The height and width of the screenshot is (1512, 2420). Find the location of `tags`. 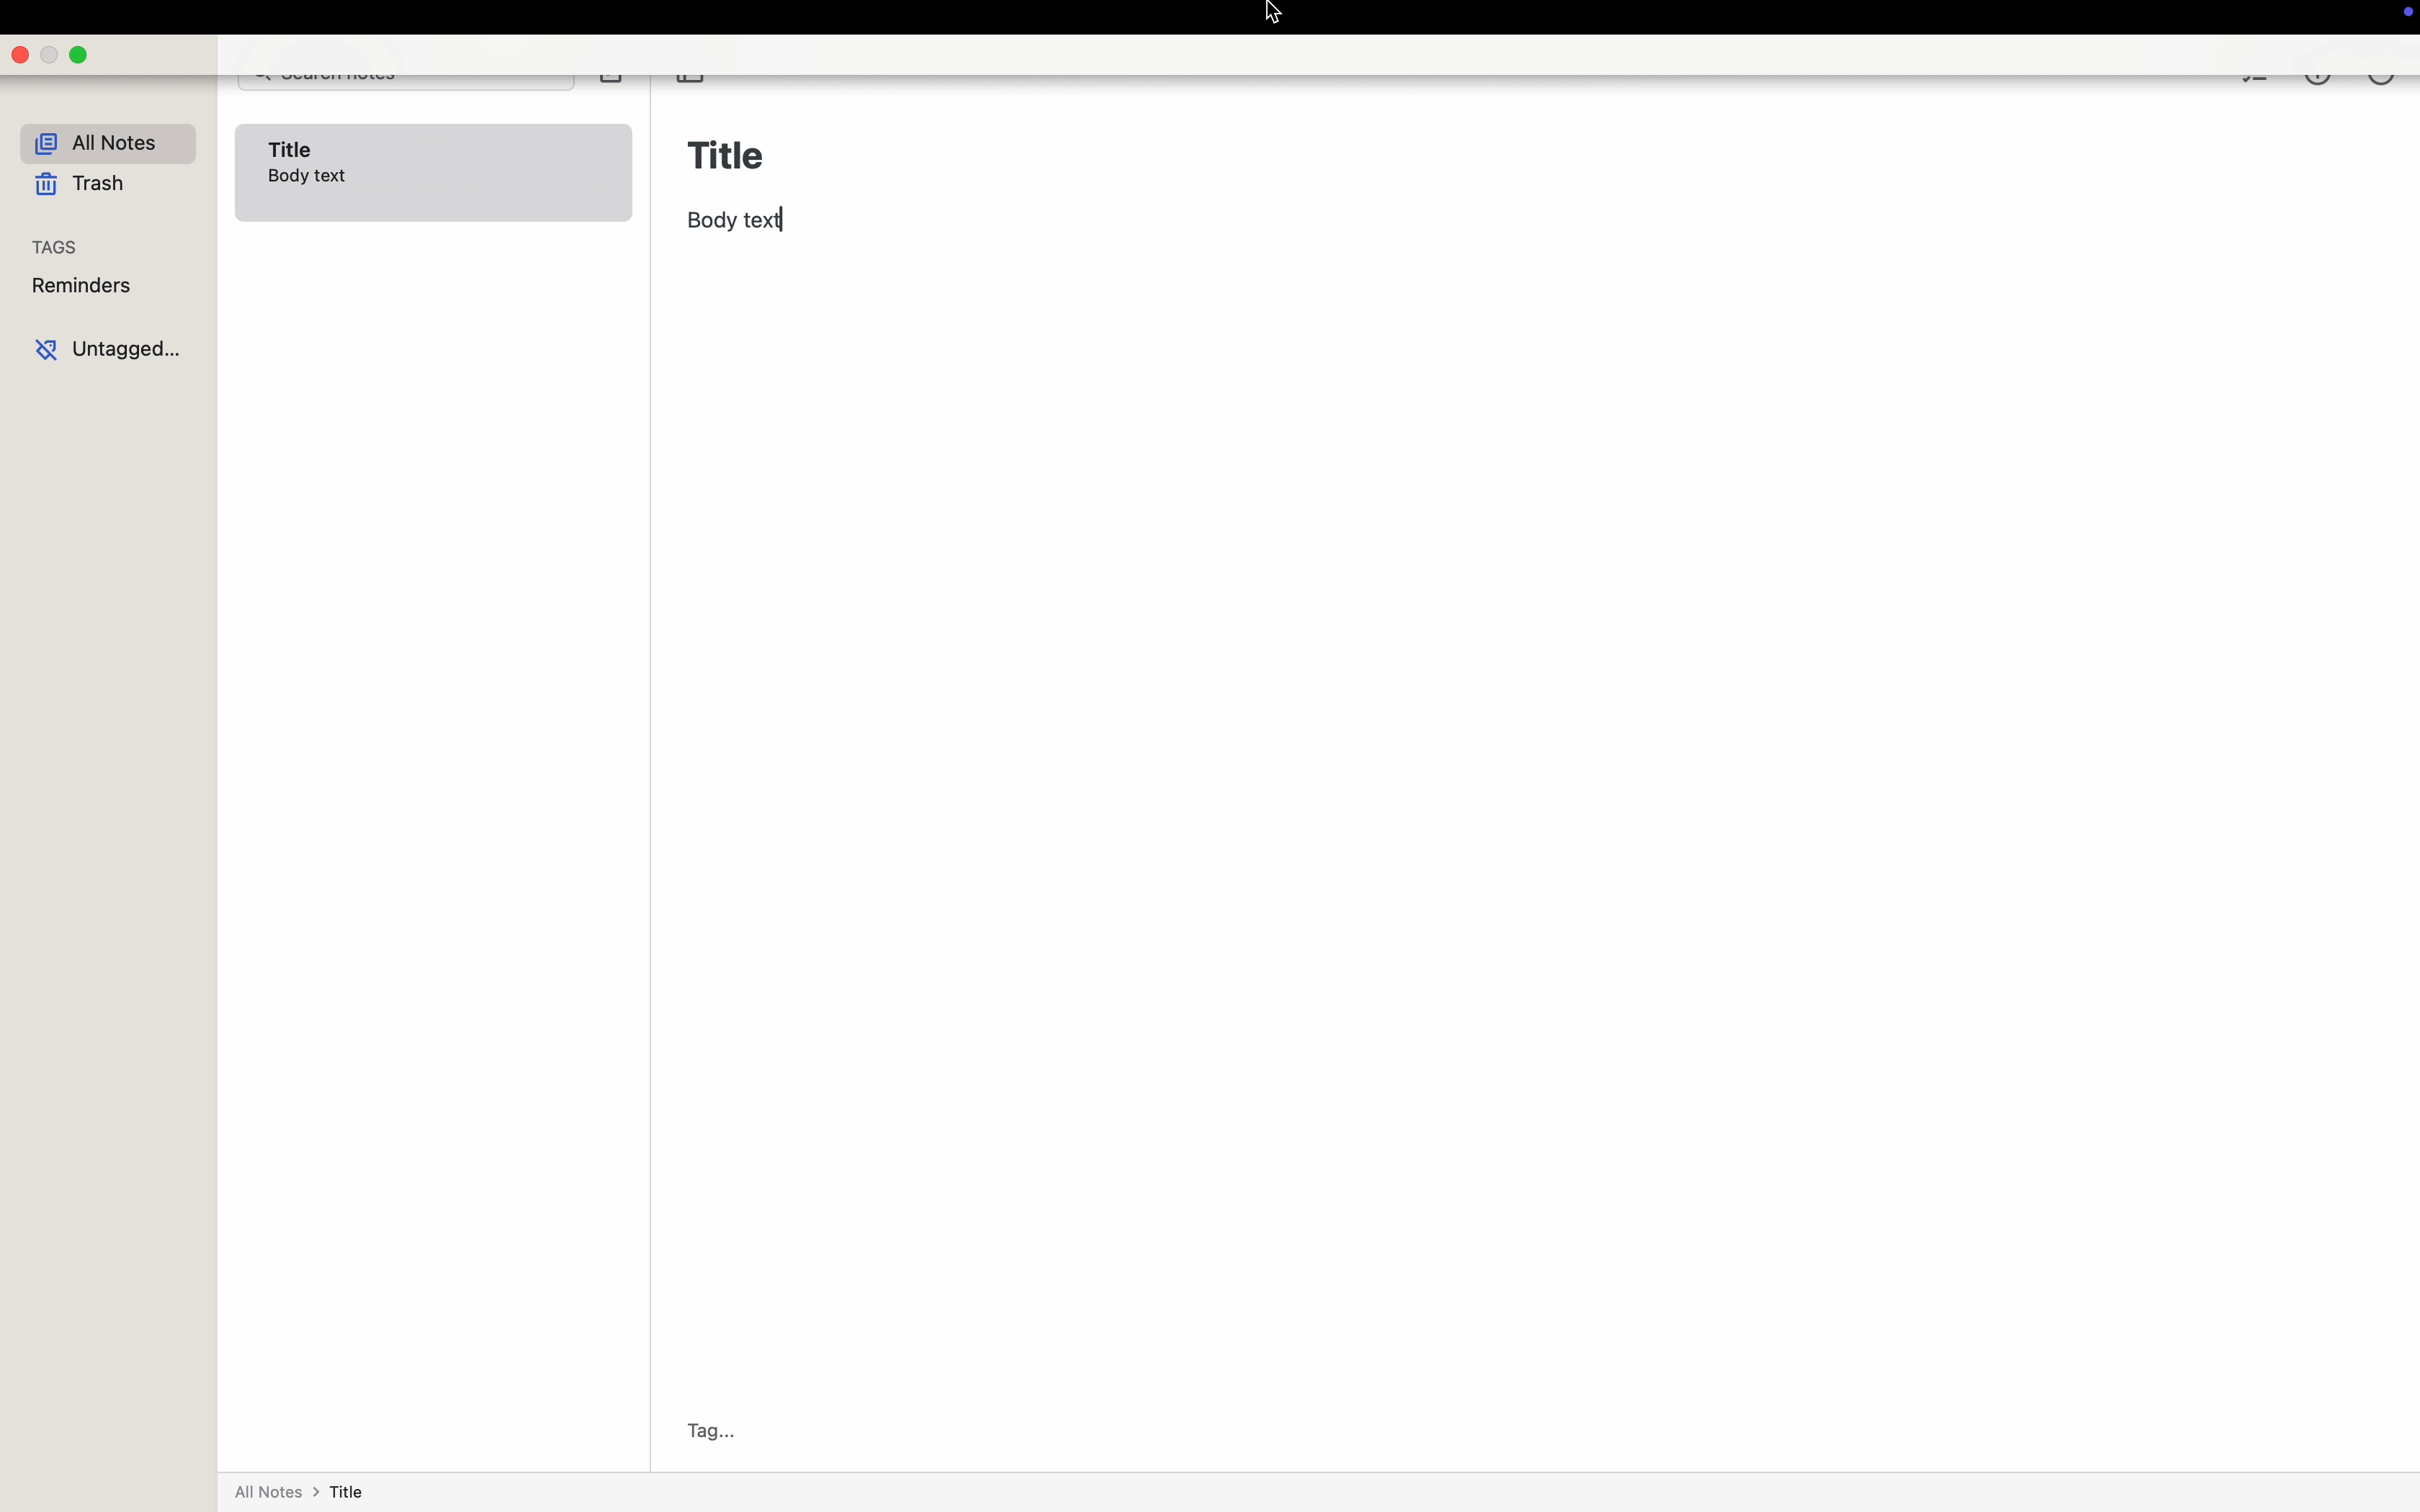

tags is located at coordinates (107, 247).